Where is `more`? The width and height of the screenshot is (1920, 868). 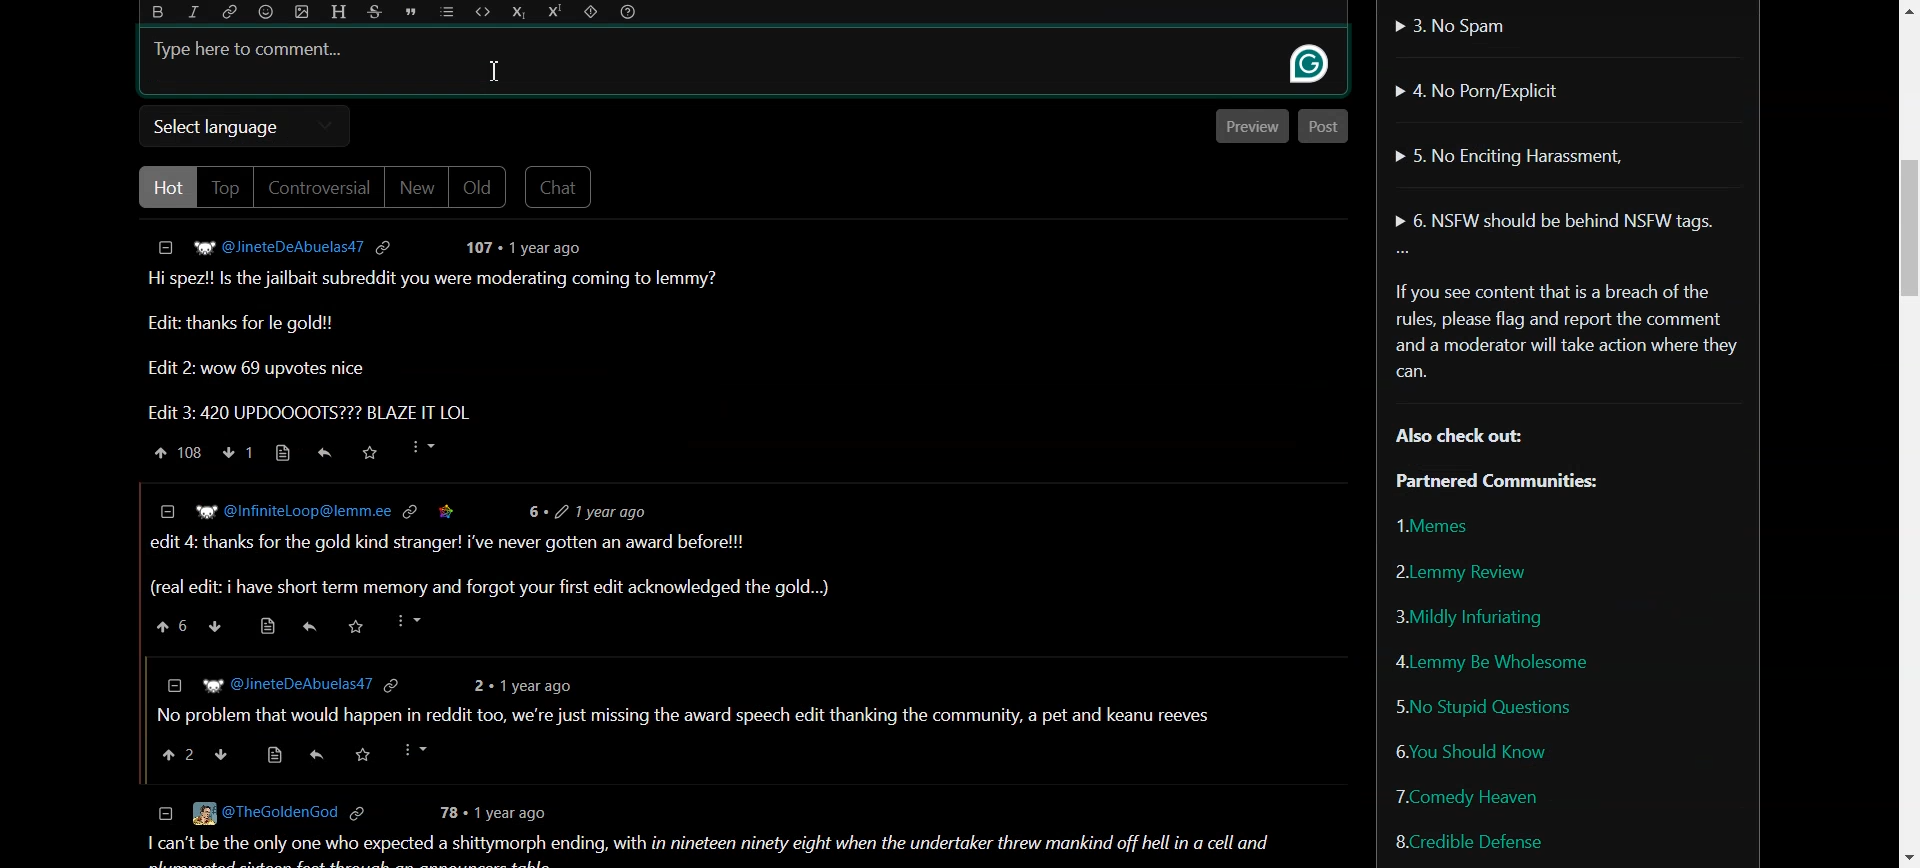
more is located at coordinates (410, 621).